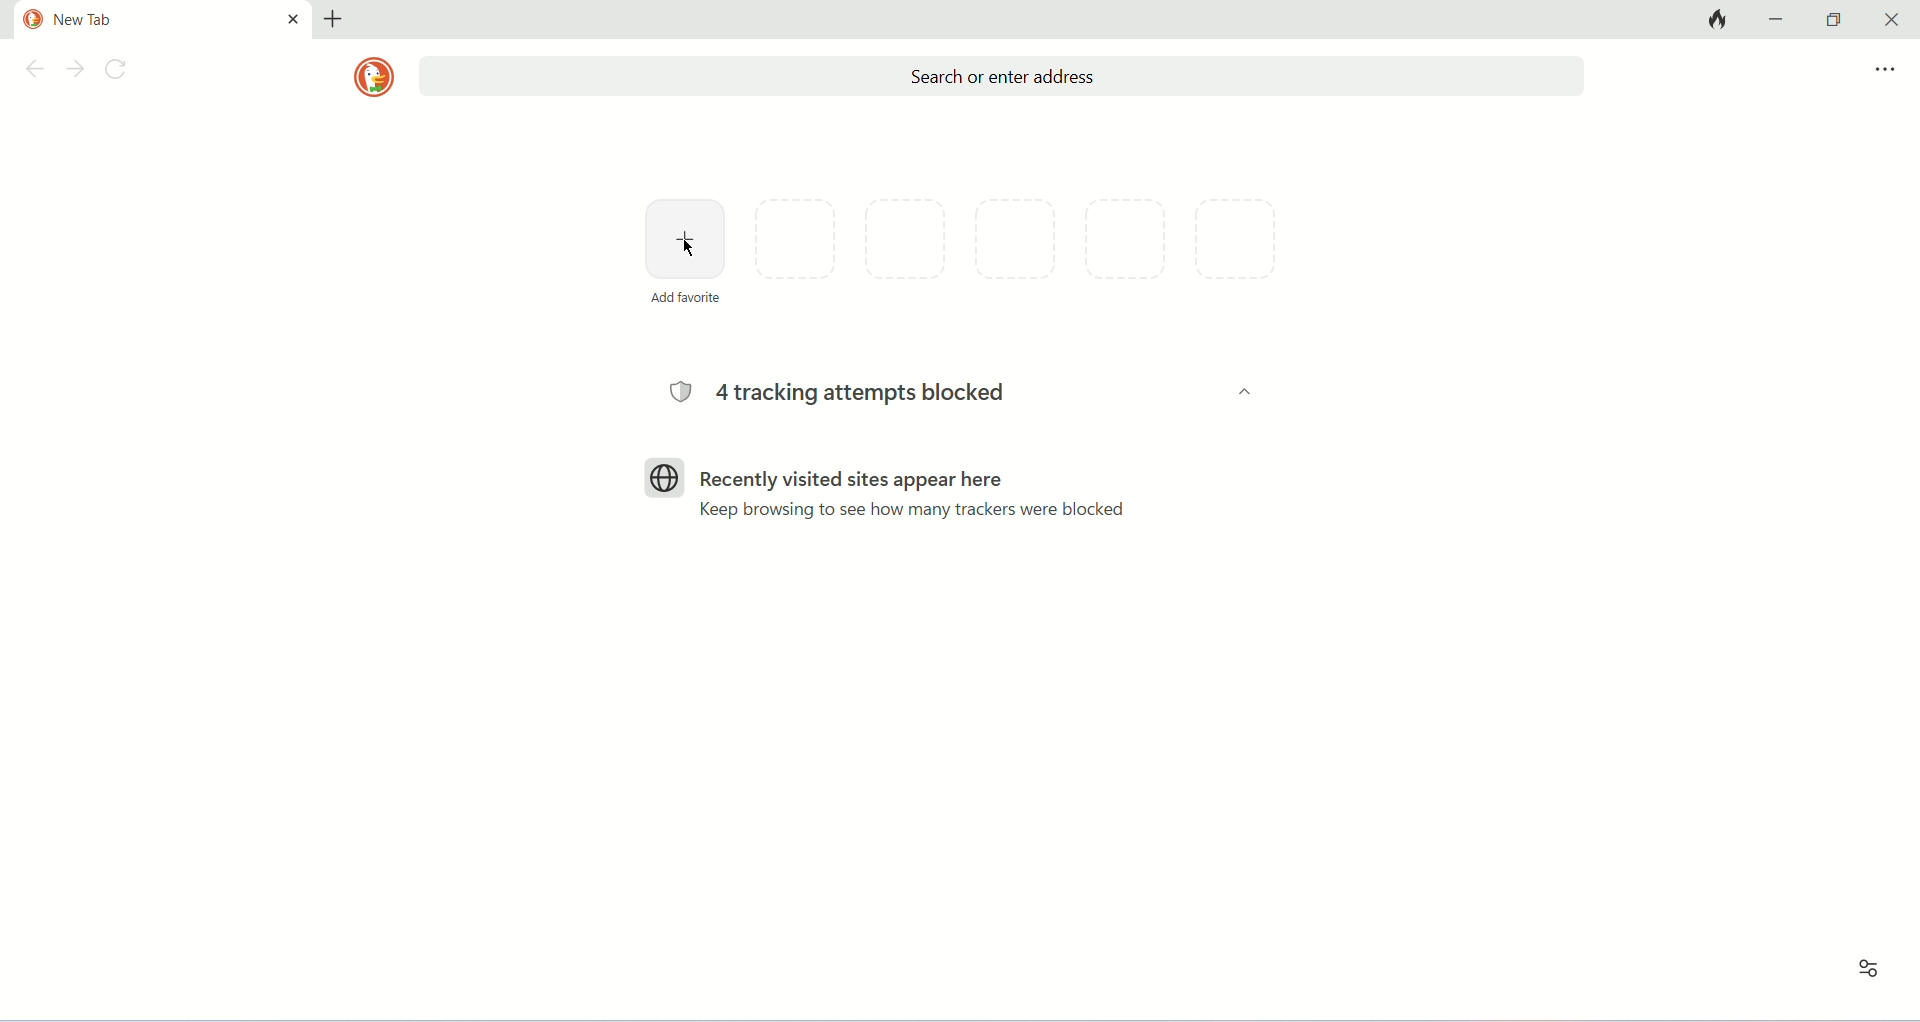 Image resolution: width=1920 pixels, height=1022 pixels. I want to click on close, so click(1887, 20).